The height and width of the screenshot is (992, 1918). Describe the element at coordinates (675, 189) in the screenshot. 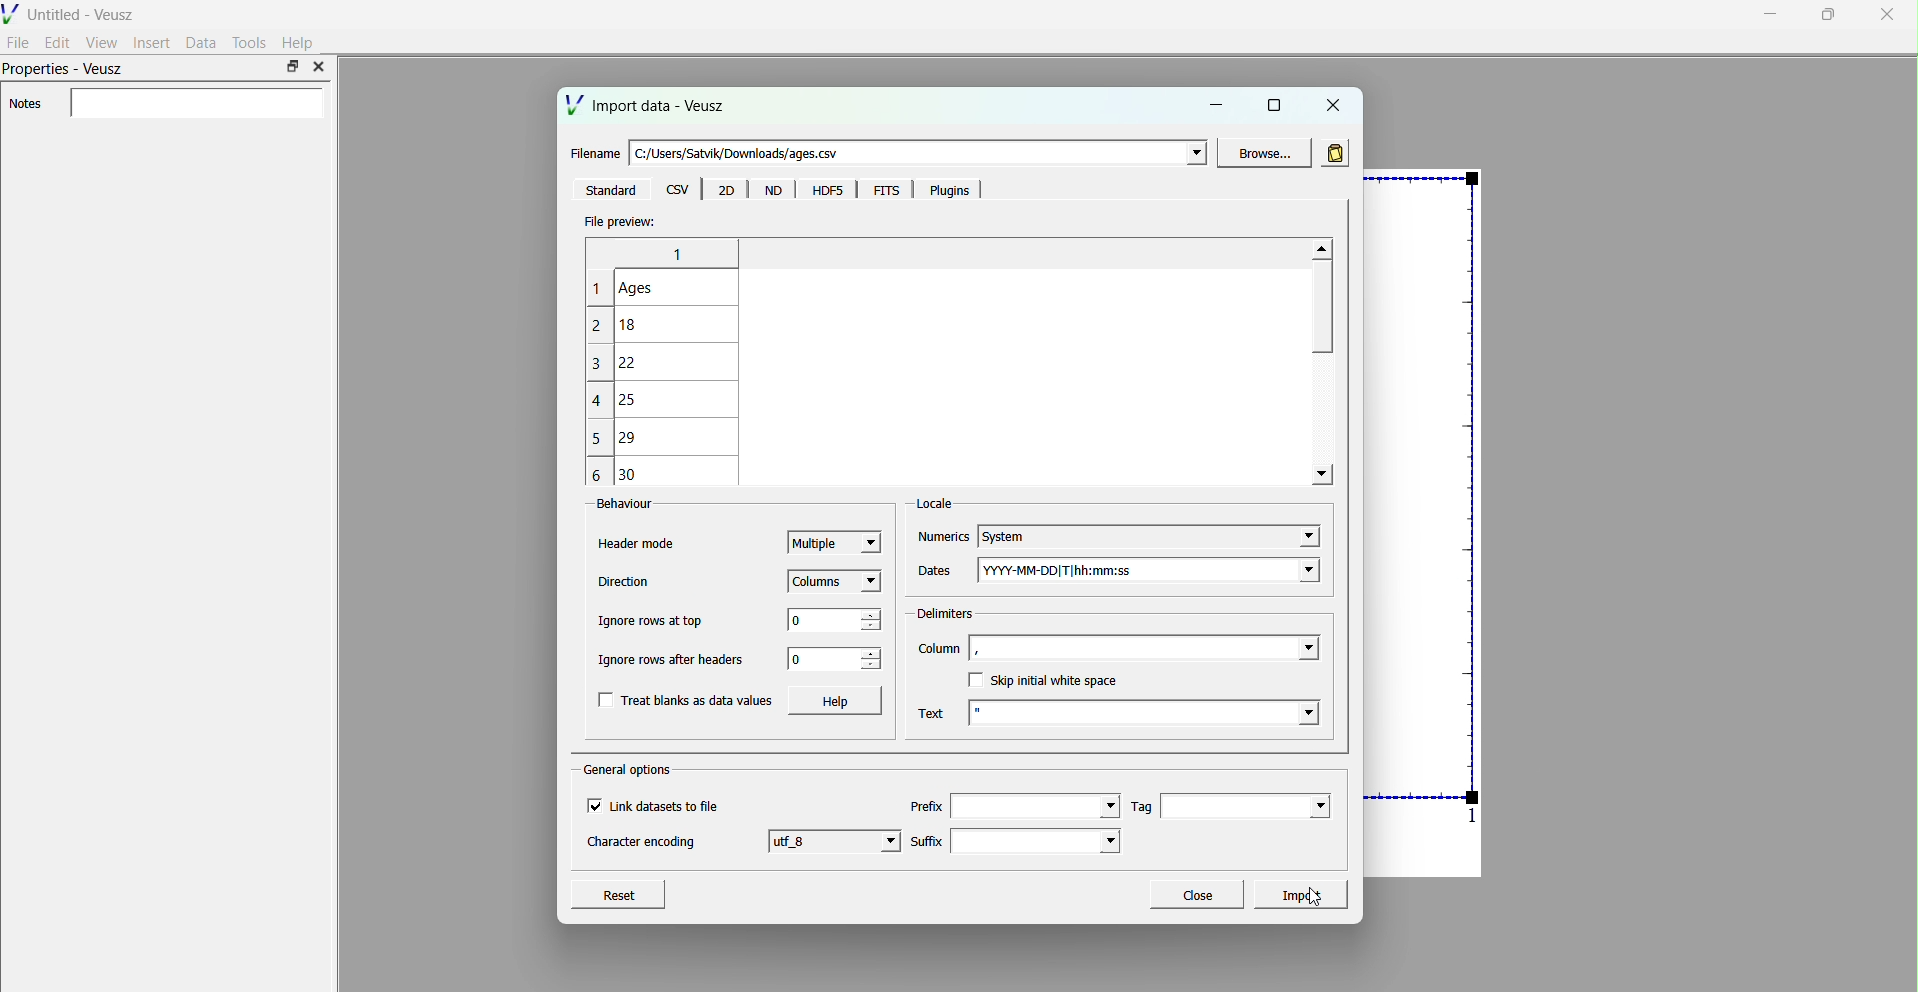

I see `csv` at that location.